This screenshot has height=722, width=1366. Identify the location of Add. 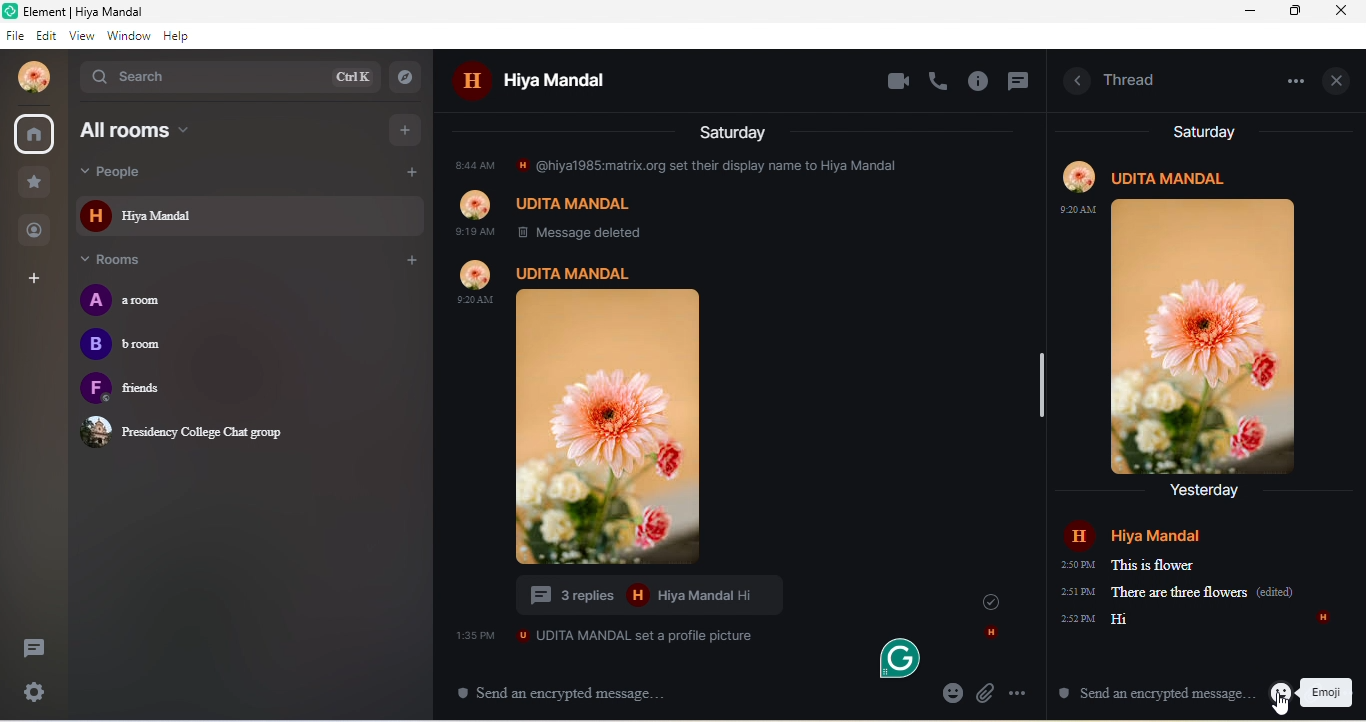
(33, 278).